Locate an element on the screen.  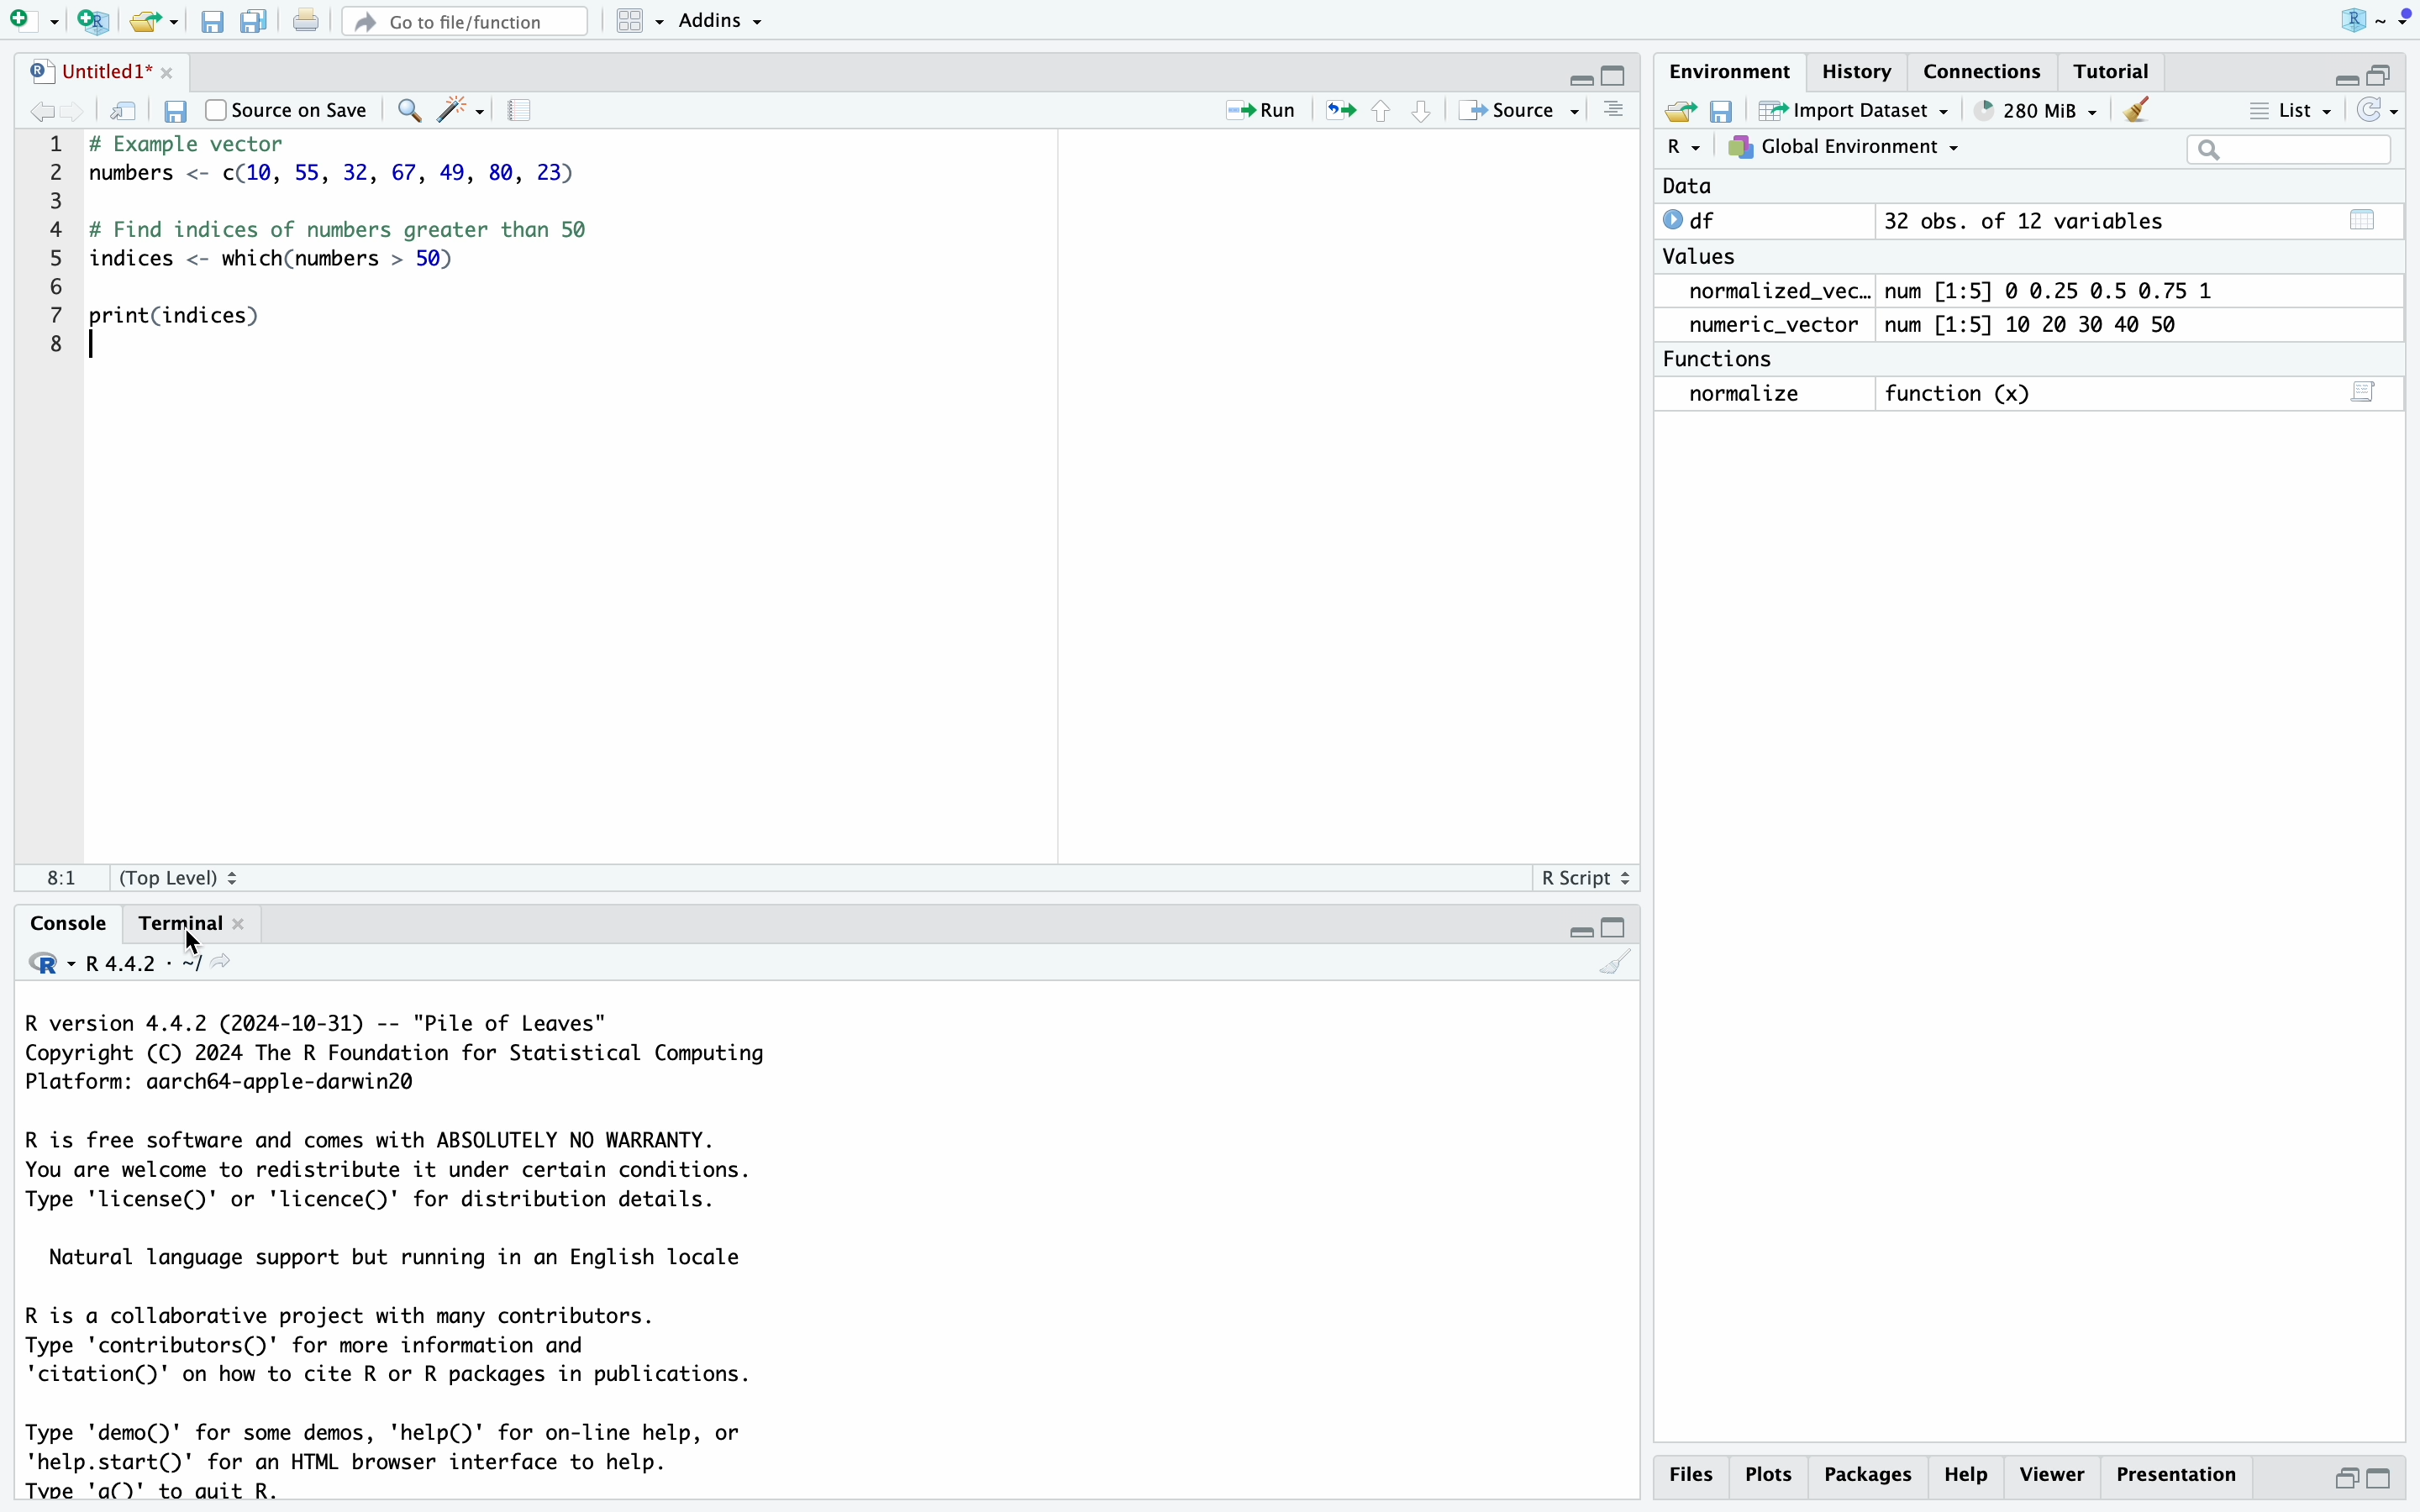
Files is located at coordinates (1694, 1479).